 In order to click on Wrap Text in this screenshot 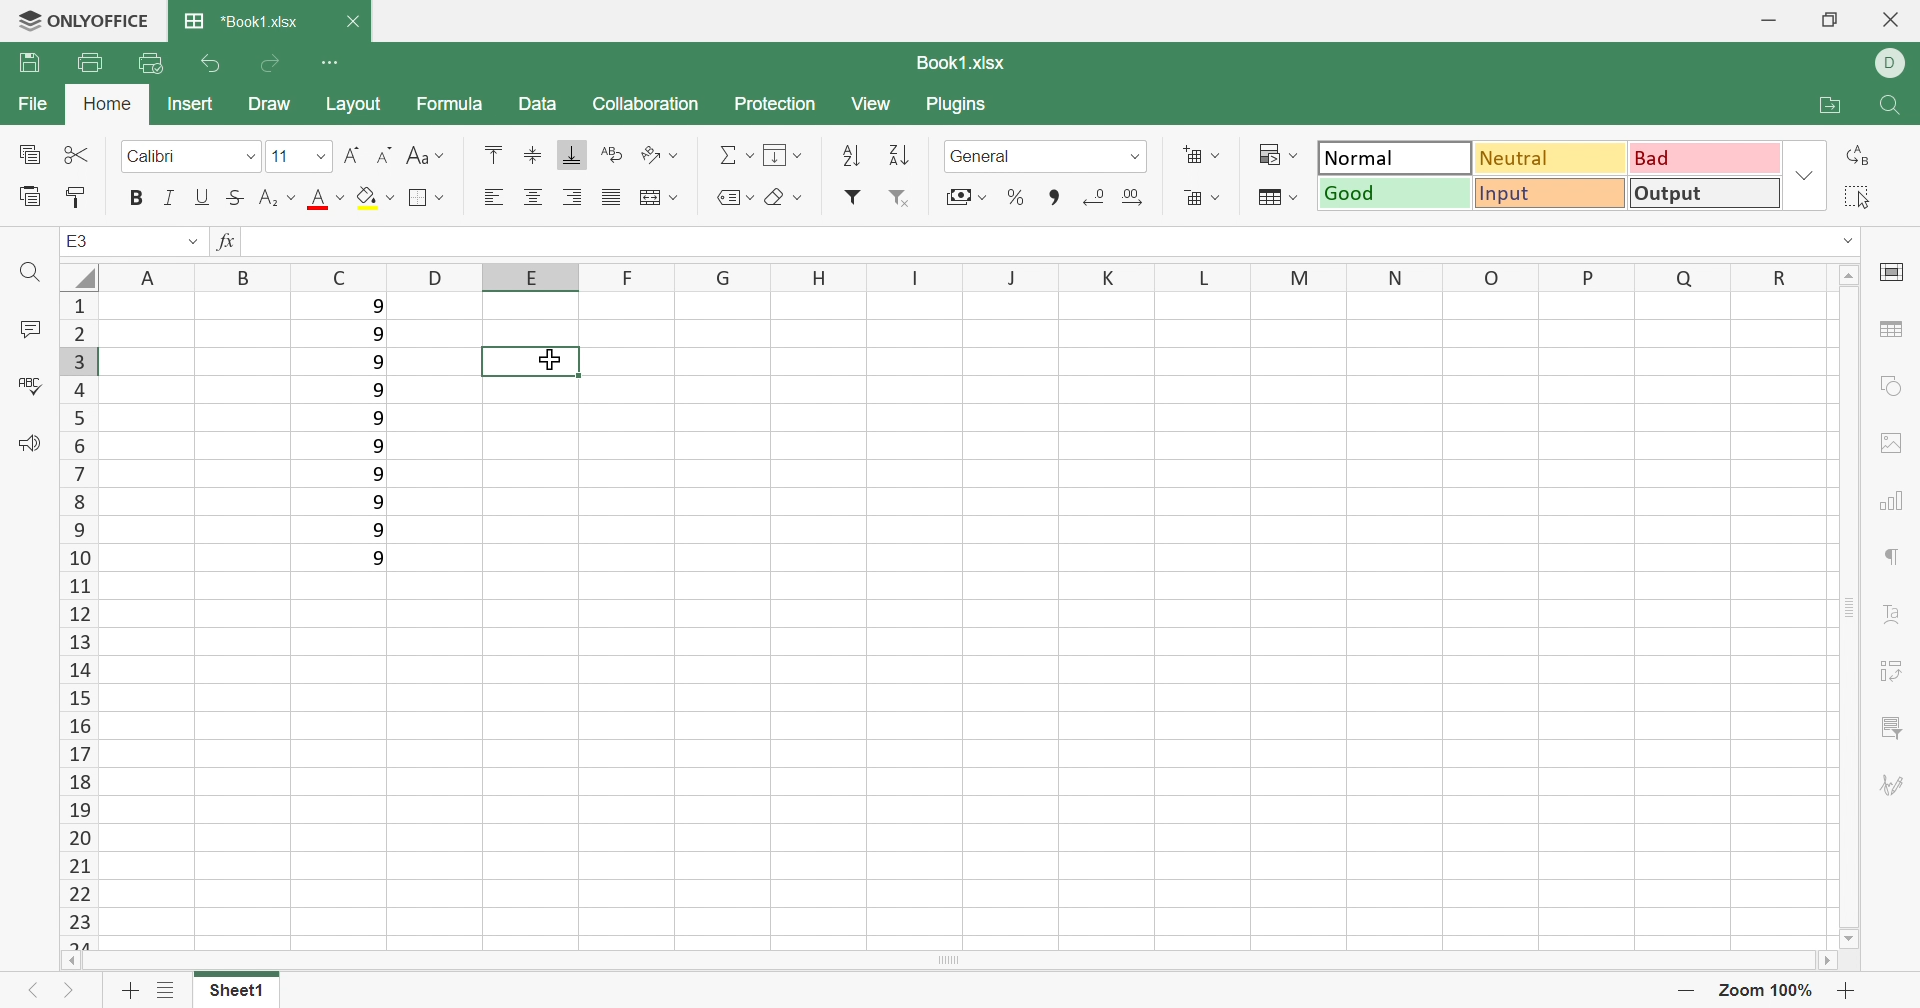, I will do `click(613, 154)`.